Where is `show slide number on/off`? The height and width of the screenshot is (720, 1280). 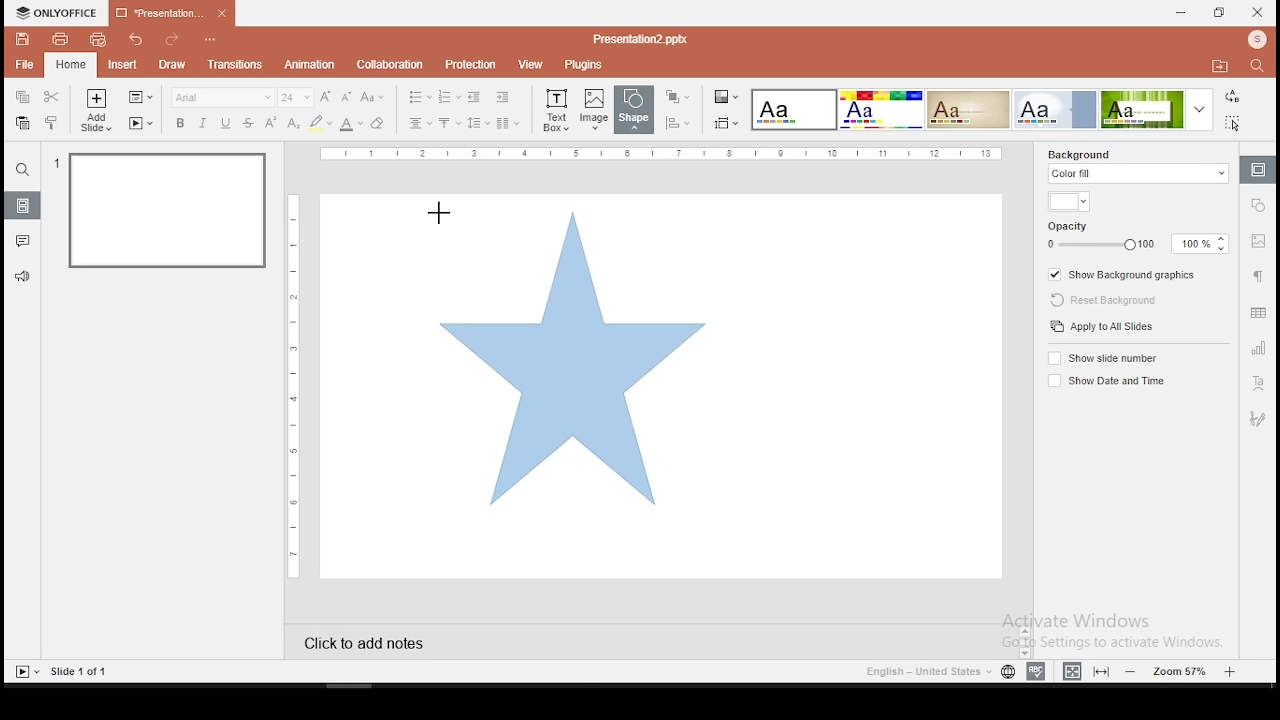 show slide number on/off is located at coordinates (1105, 359).